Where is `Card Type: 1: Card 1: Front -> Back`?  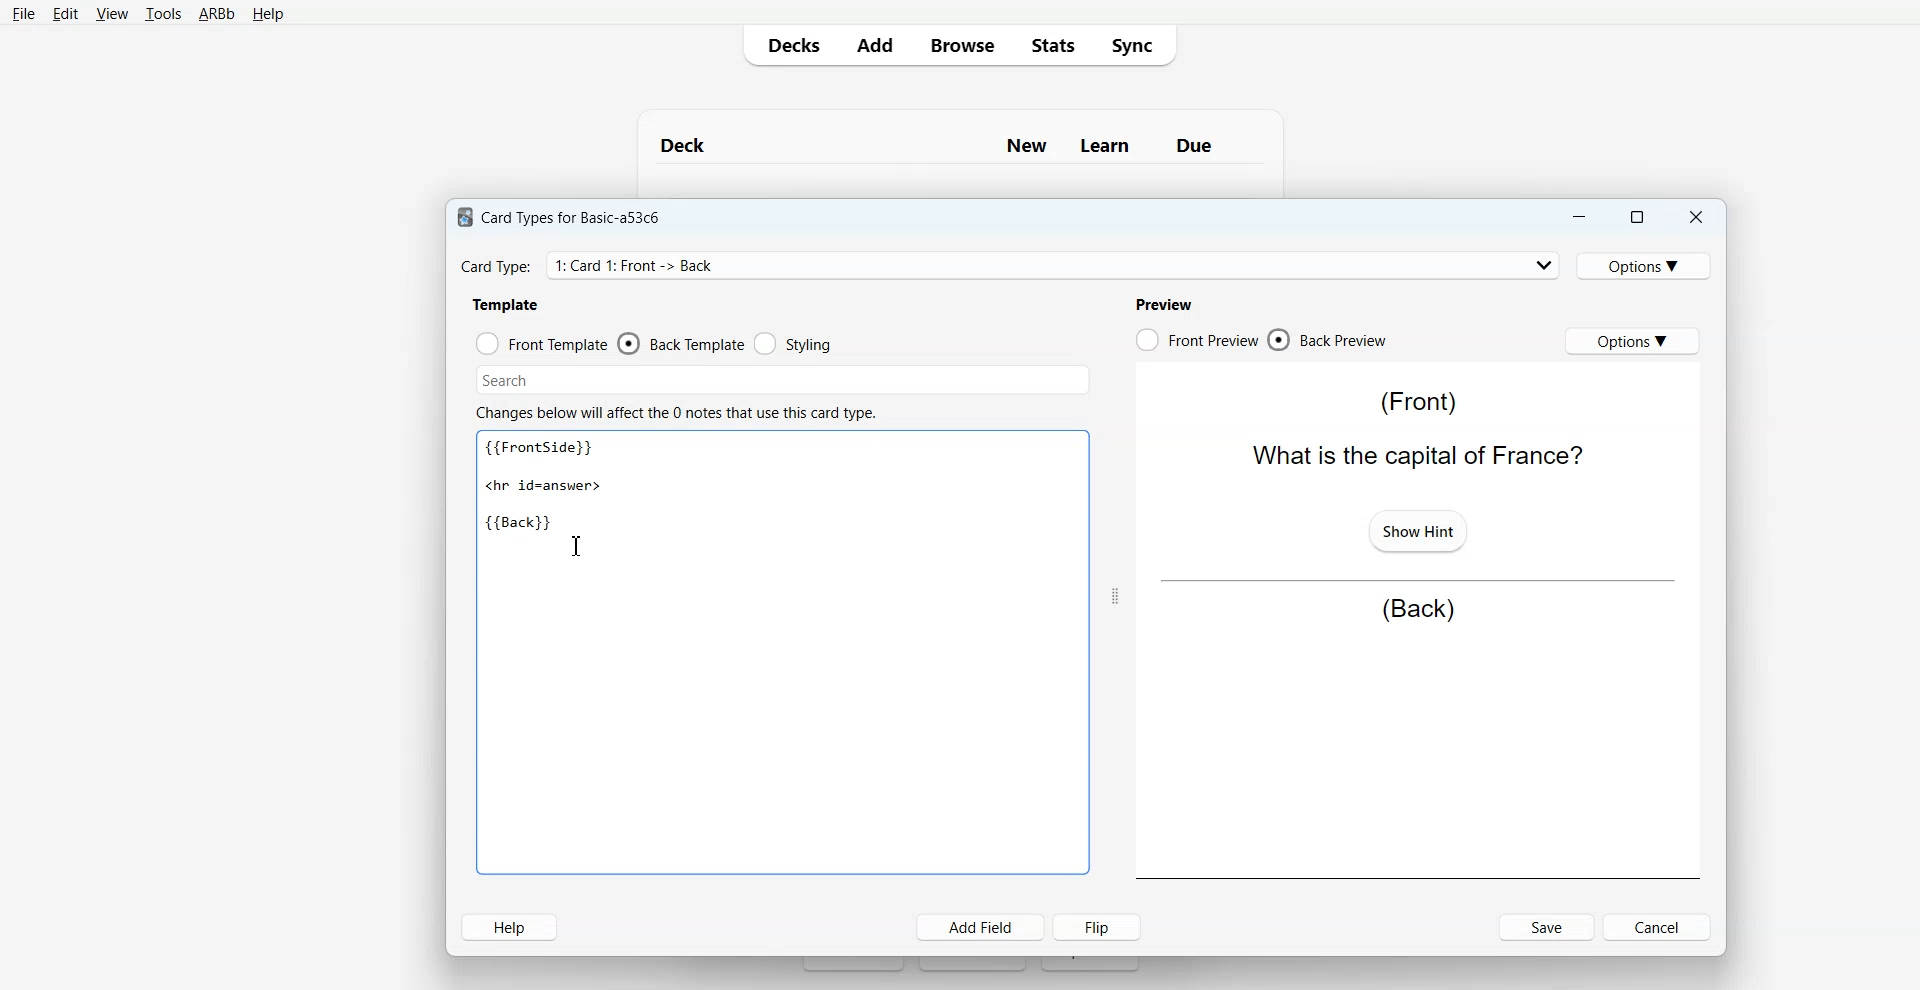
Card Type: 1: Card 1: Front -> Back is located at coordinates (642, 265).